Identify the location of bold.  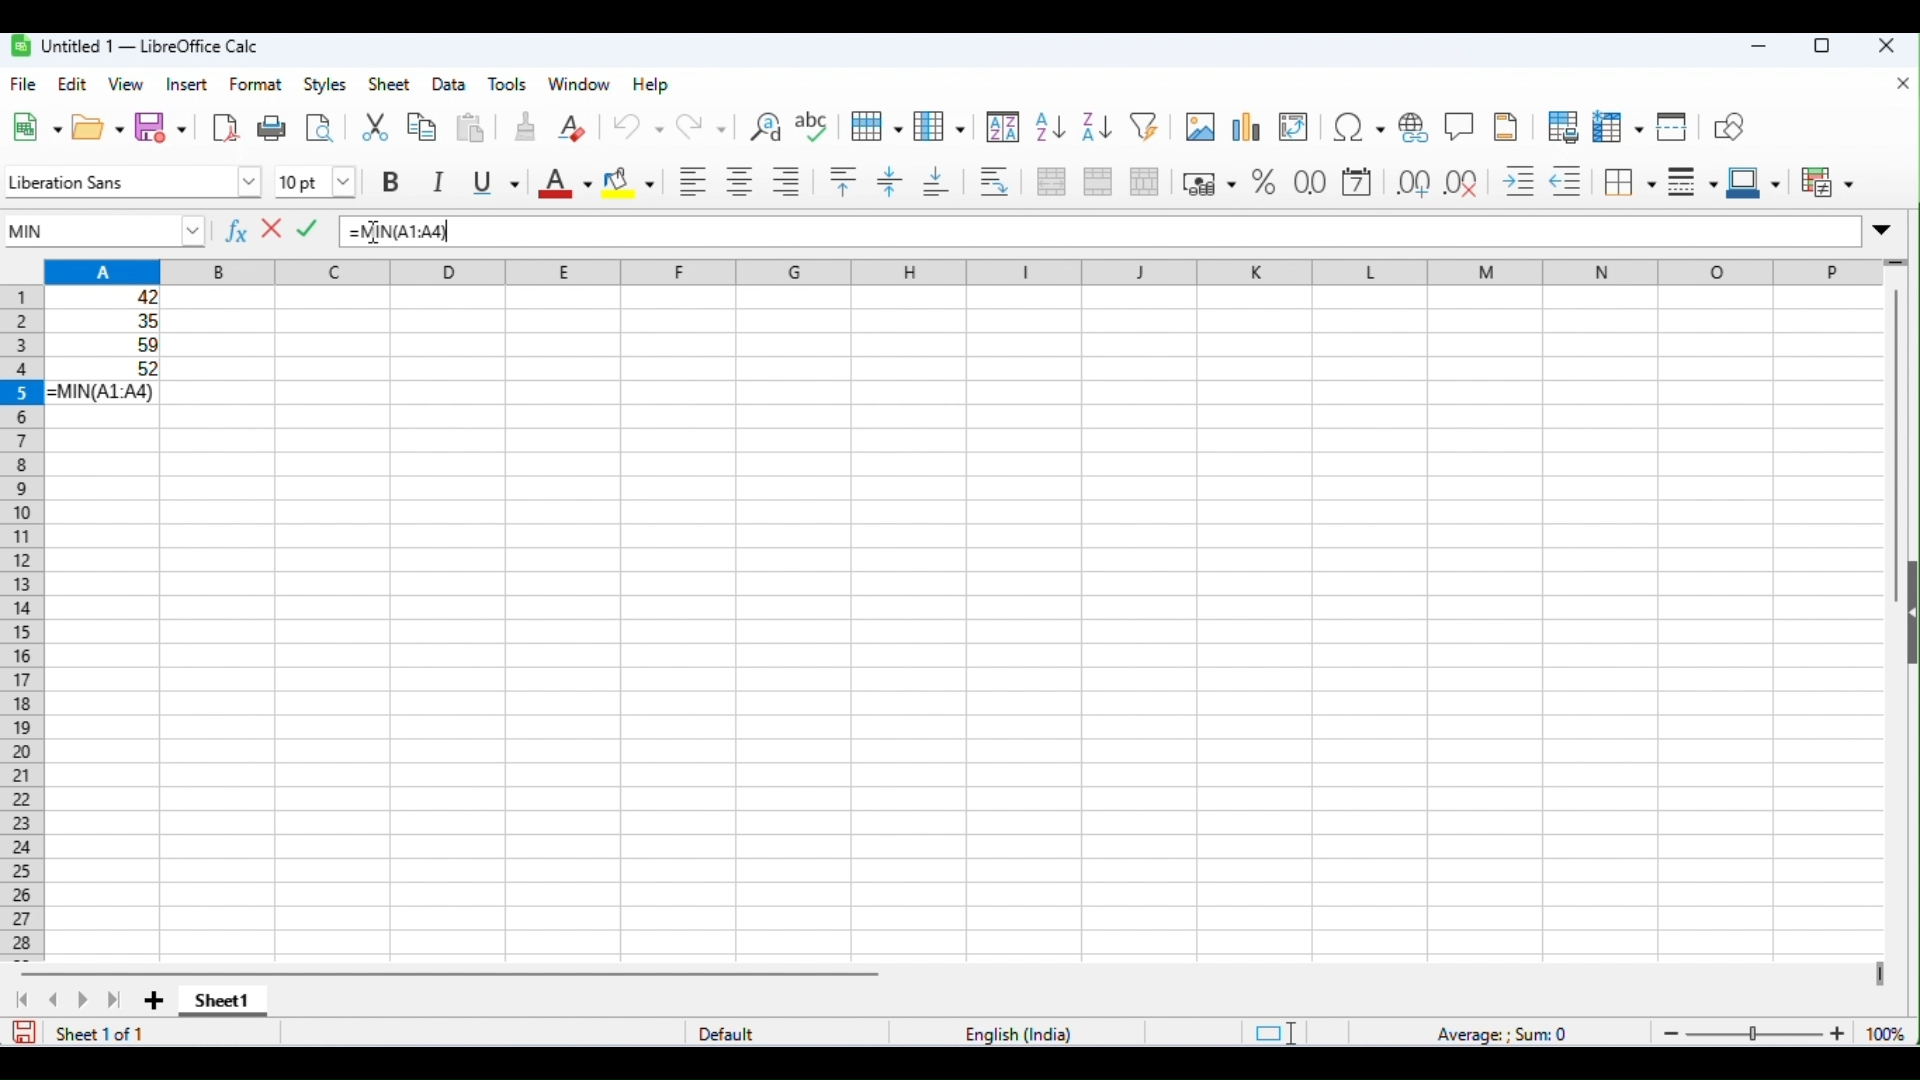
(396, 182).